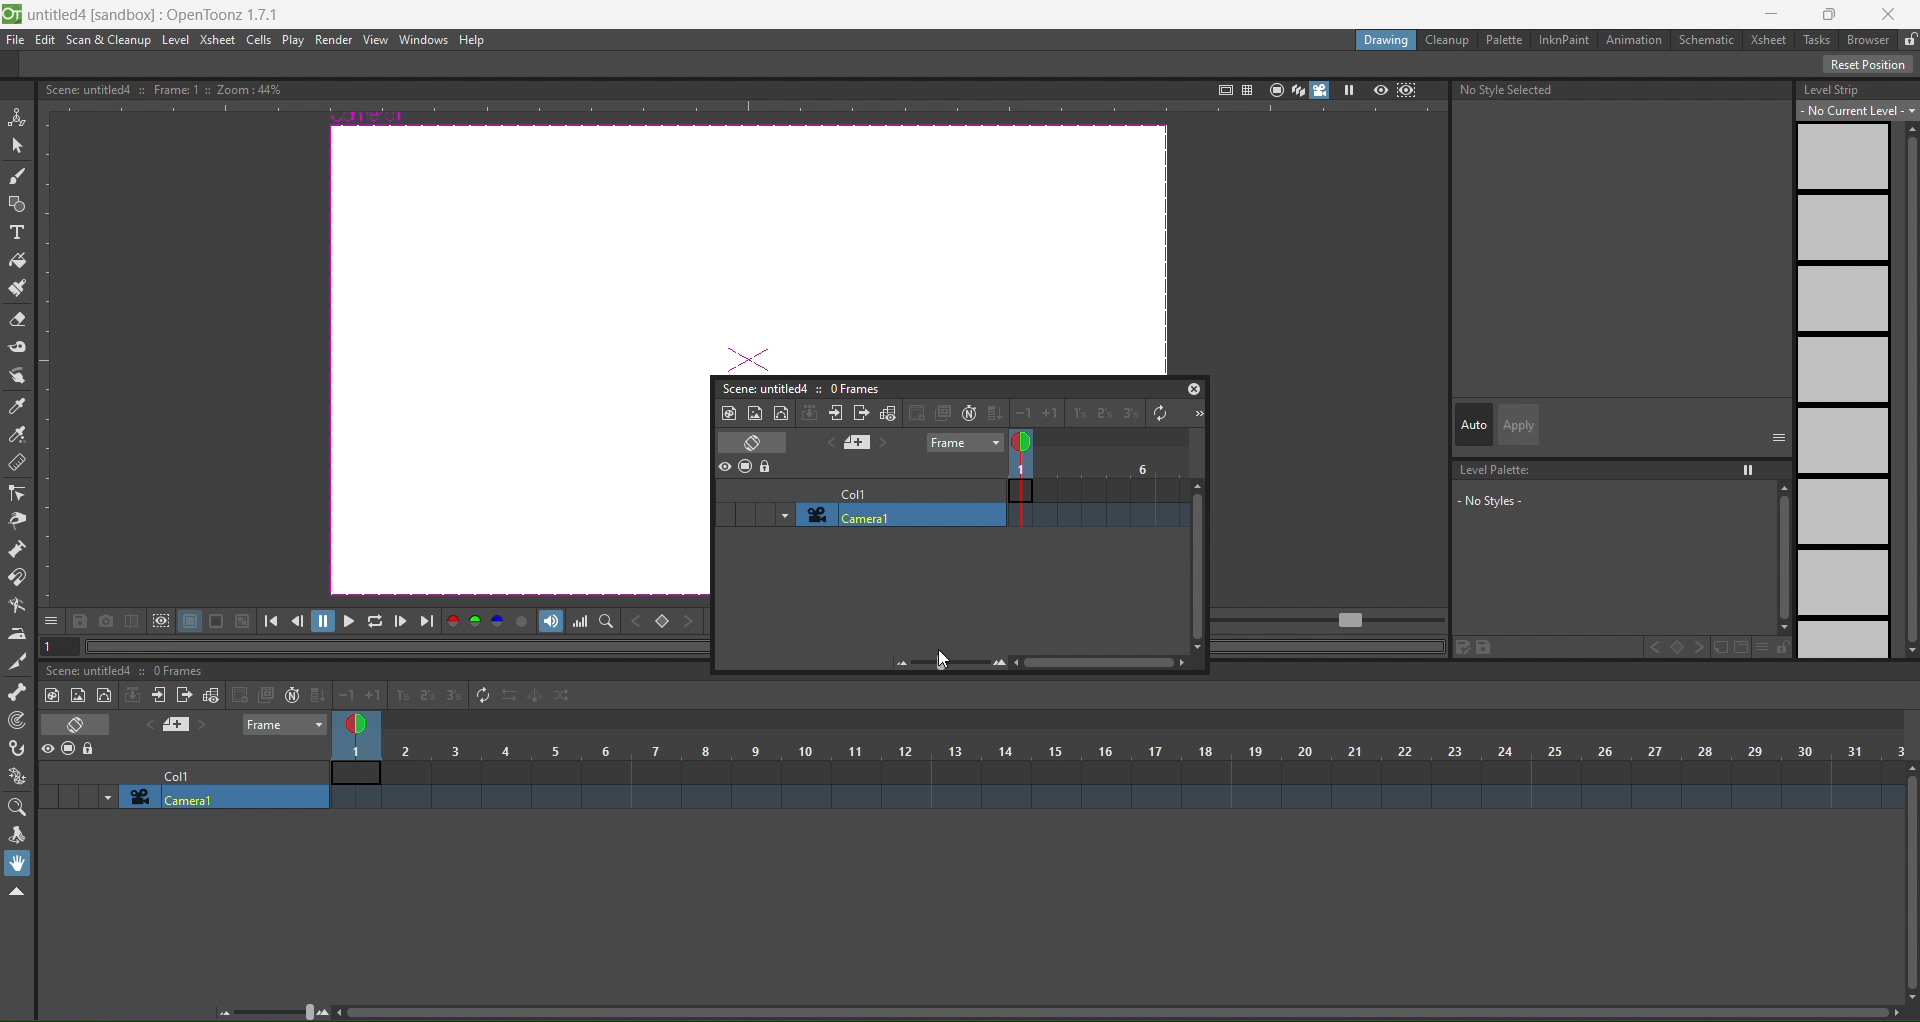  I want to click on camera1, so click(898, 514).